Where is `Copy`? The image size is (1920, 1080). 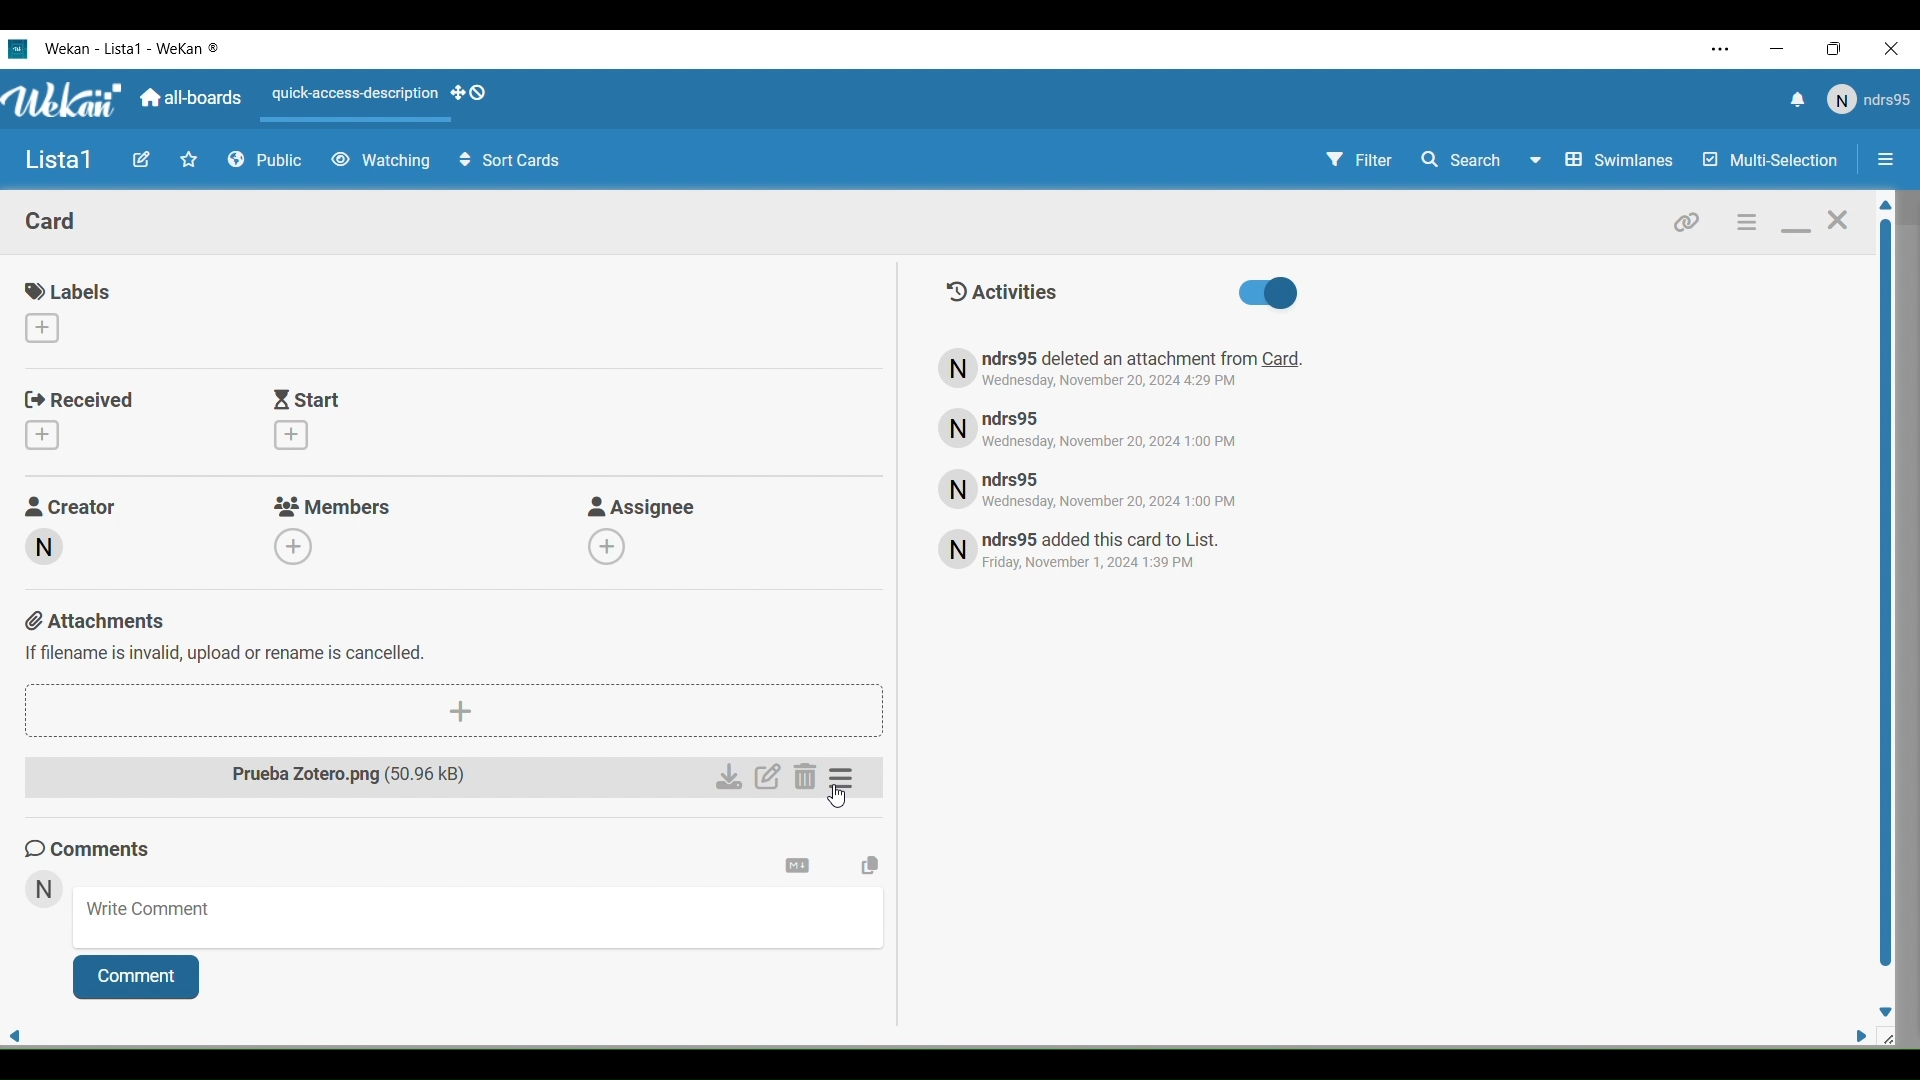
Copy is located at coordinates (870, 866).